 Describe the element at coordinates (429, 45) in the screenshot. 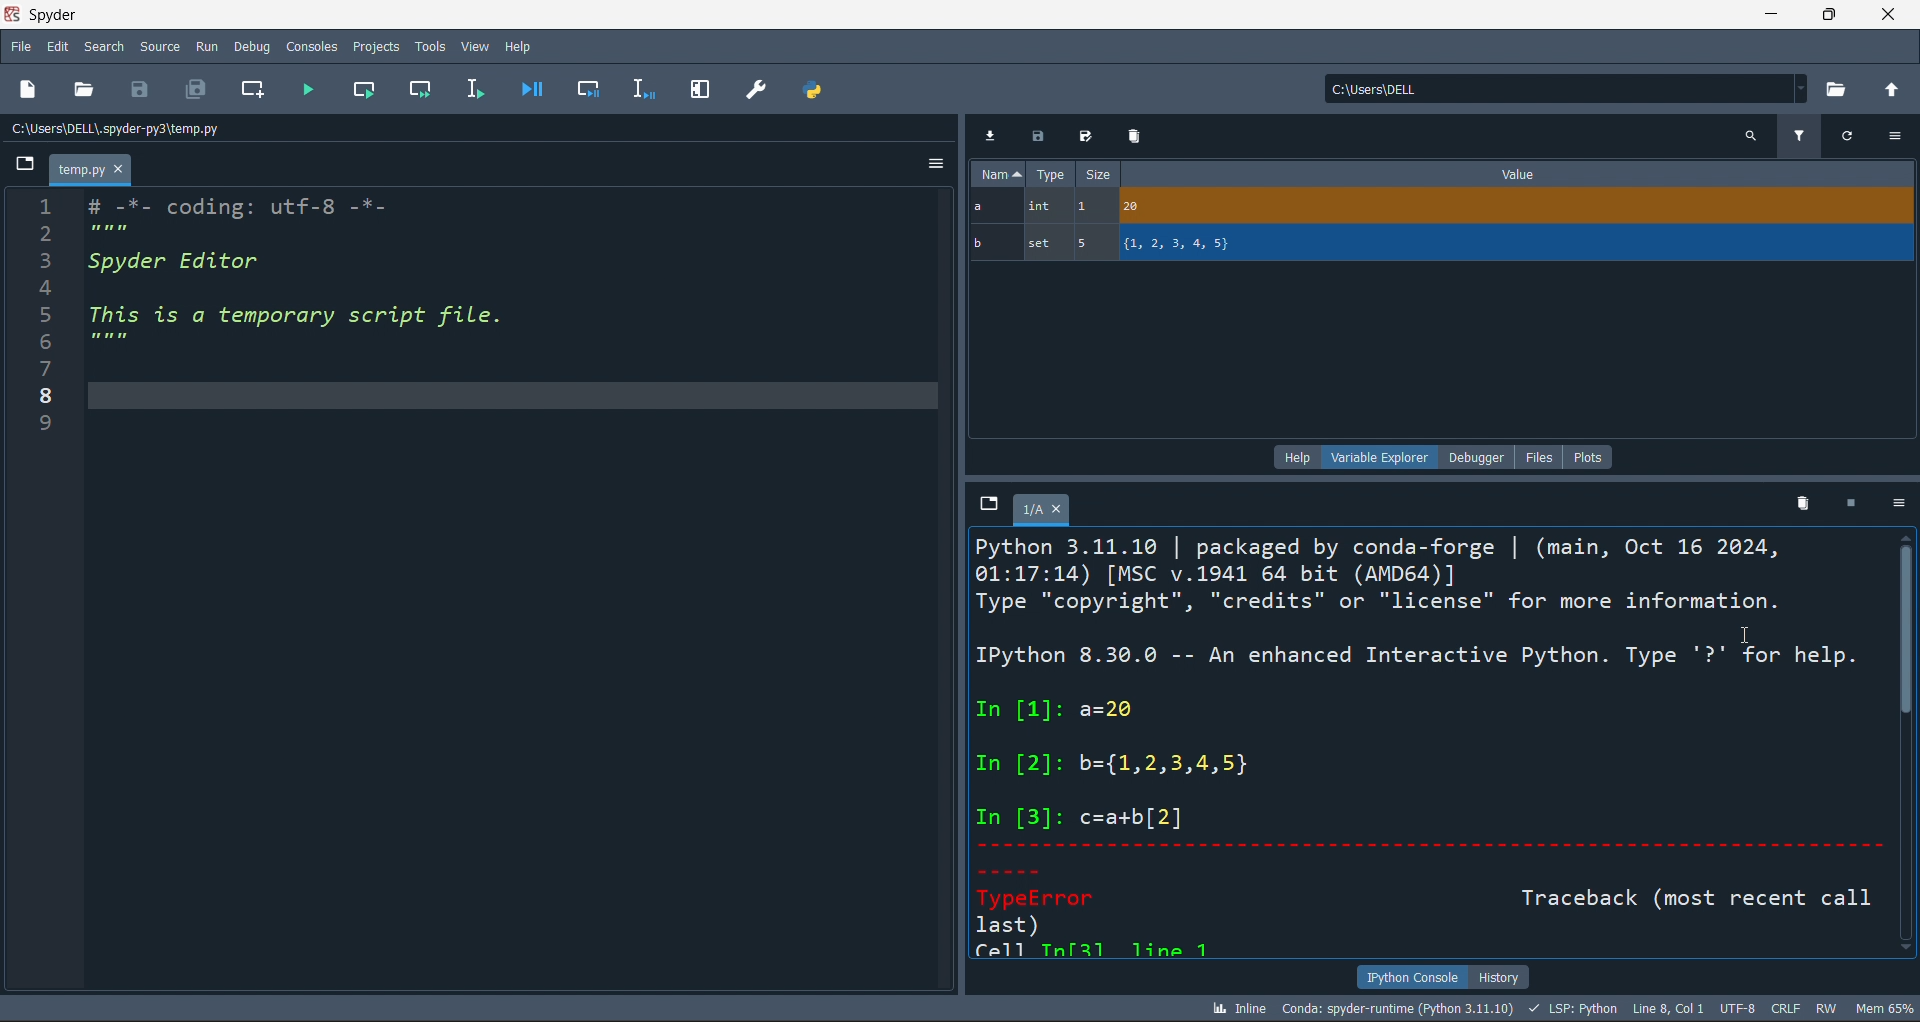

I see `TOOLS` at that location.